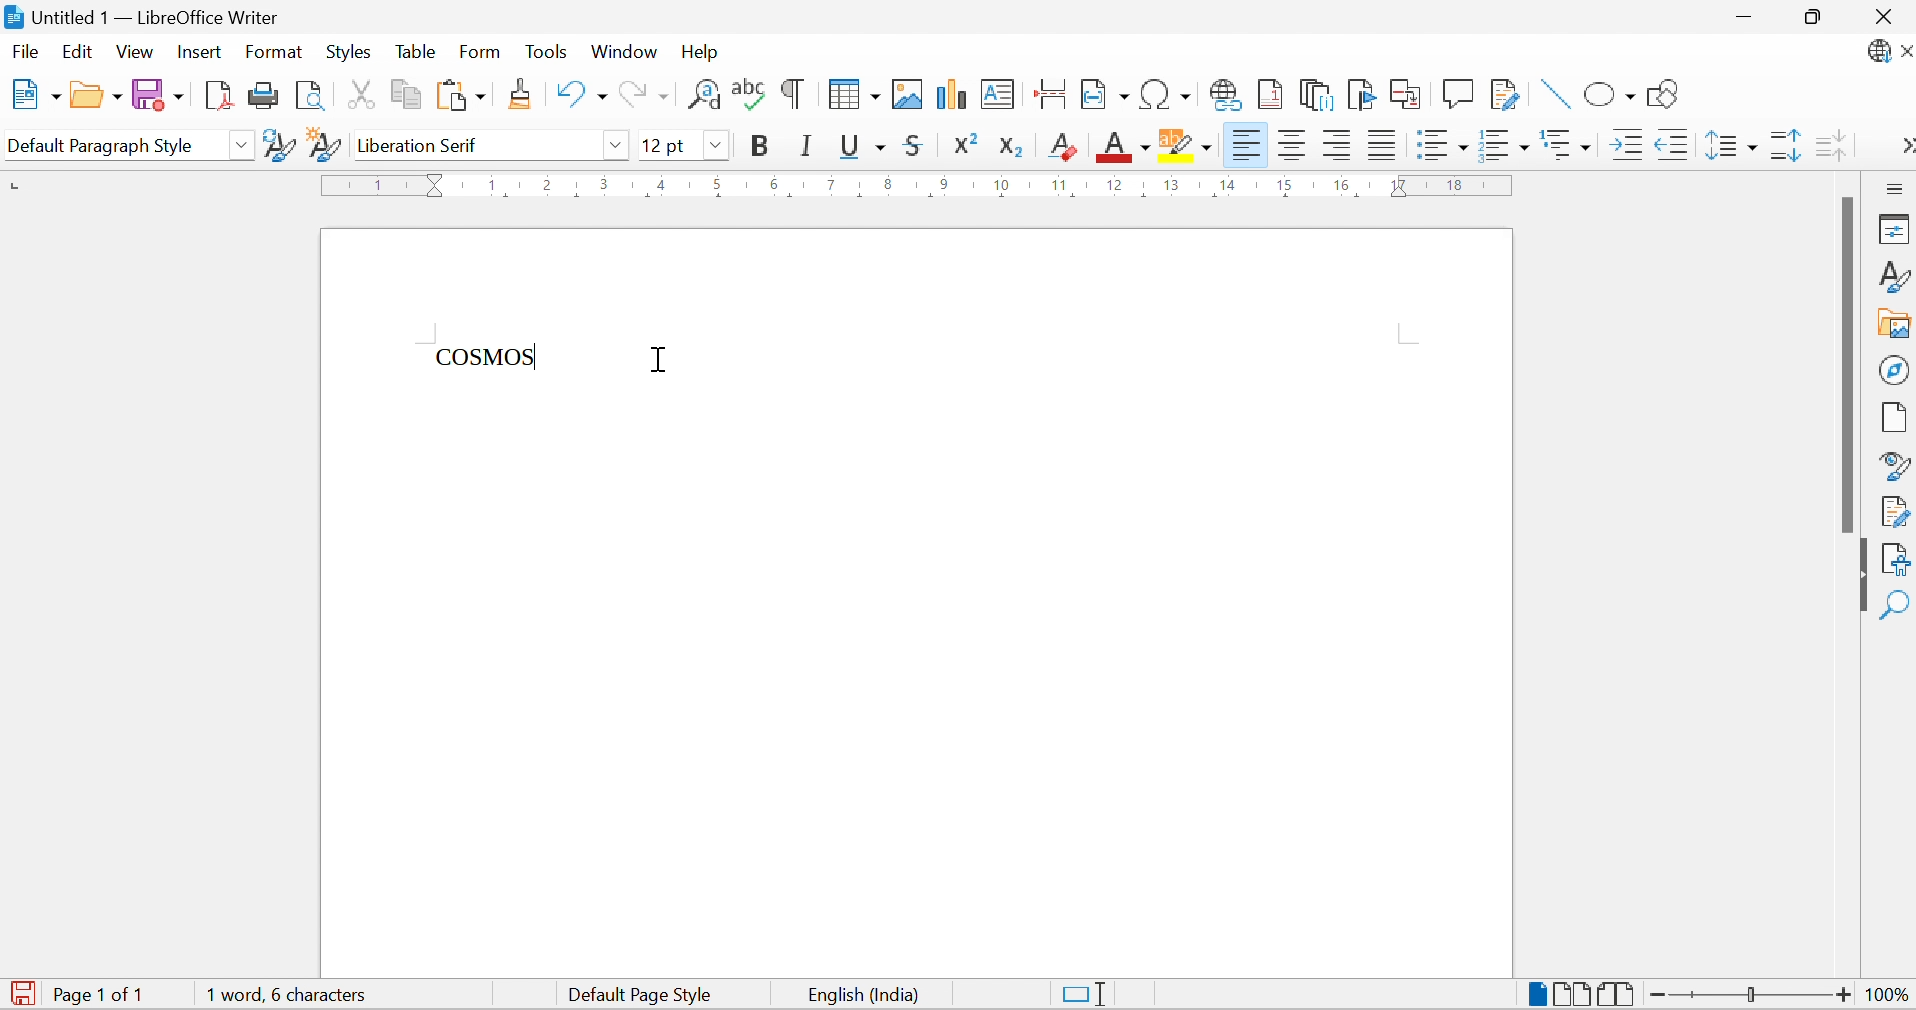 This screenshot has height=1010, width=1916. I want to click on Untitled 1 - LibreOffice Writer, so click(144, 16).